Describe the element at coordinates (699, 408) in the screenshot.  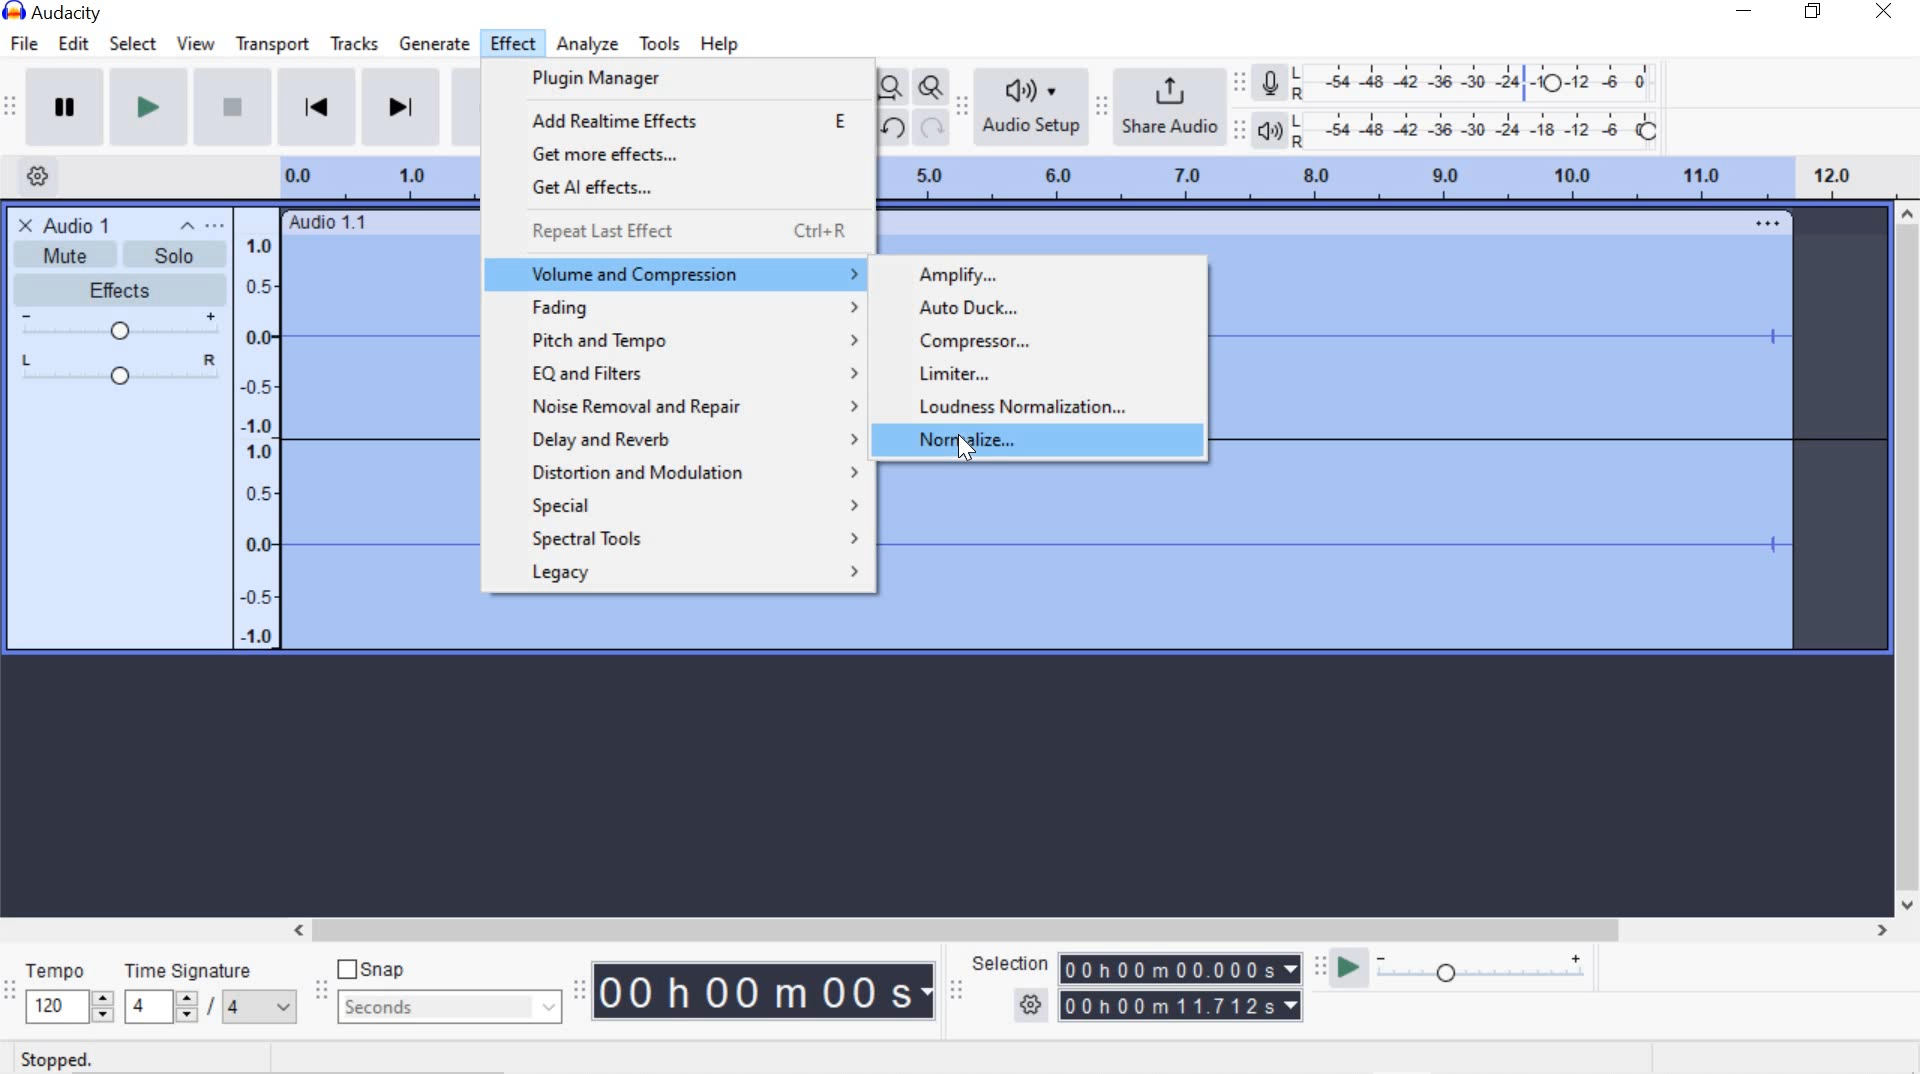
I see `noise removal and repair` at that location.